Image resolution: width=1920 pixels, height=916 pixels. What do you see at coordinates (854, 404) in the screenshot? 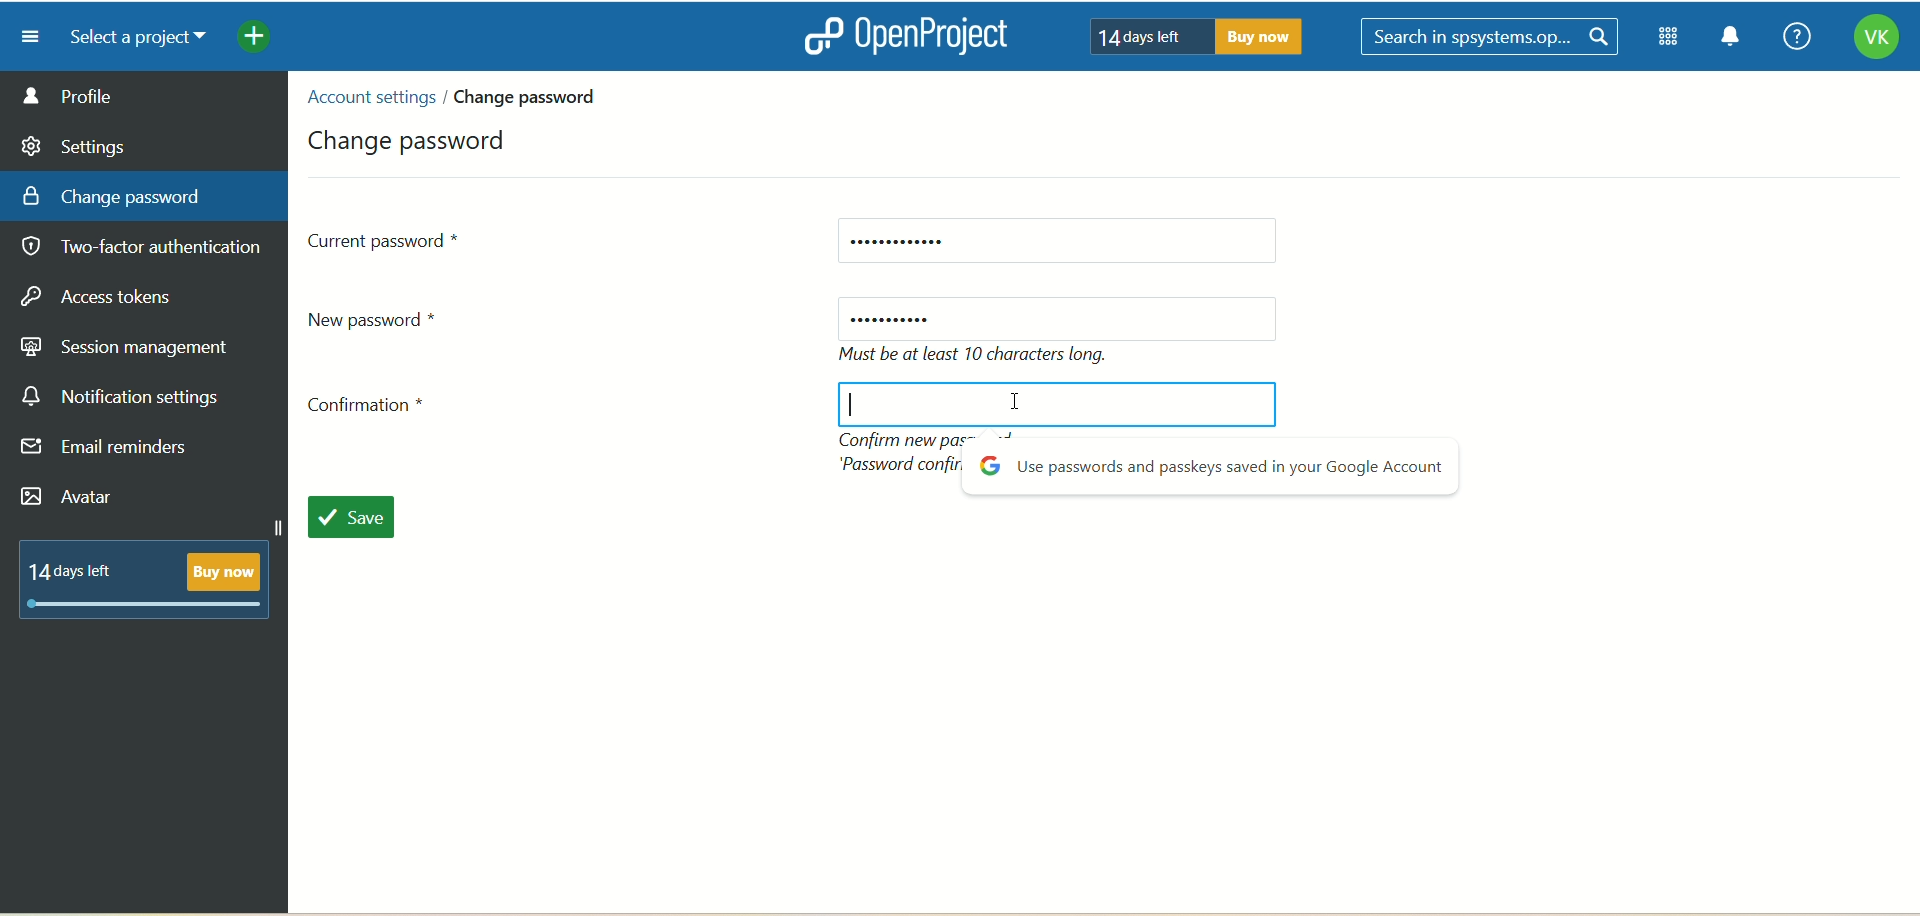
I see `cursor` at bounding box center [854, 404].